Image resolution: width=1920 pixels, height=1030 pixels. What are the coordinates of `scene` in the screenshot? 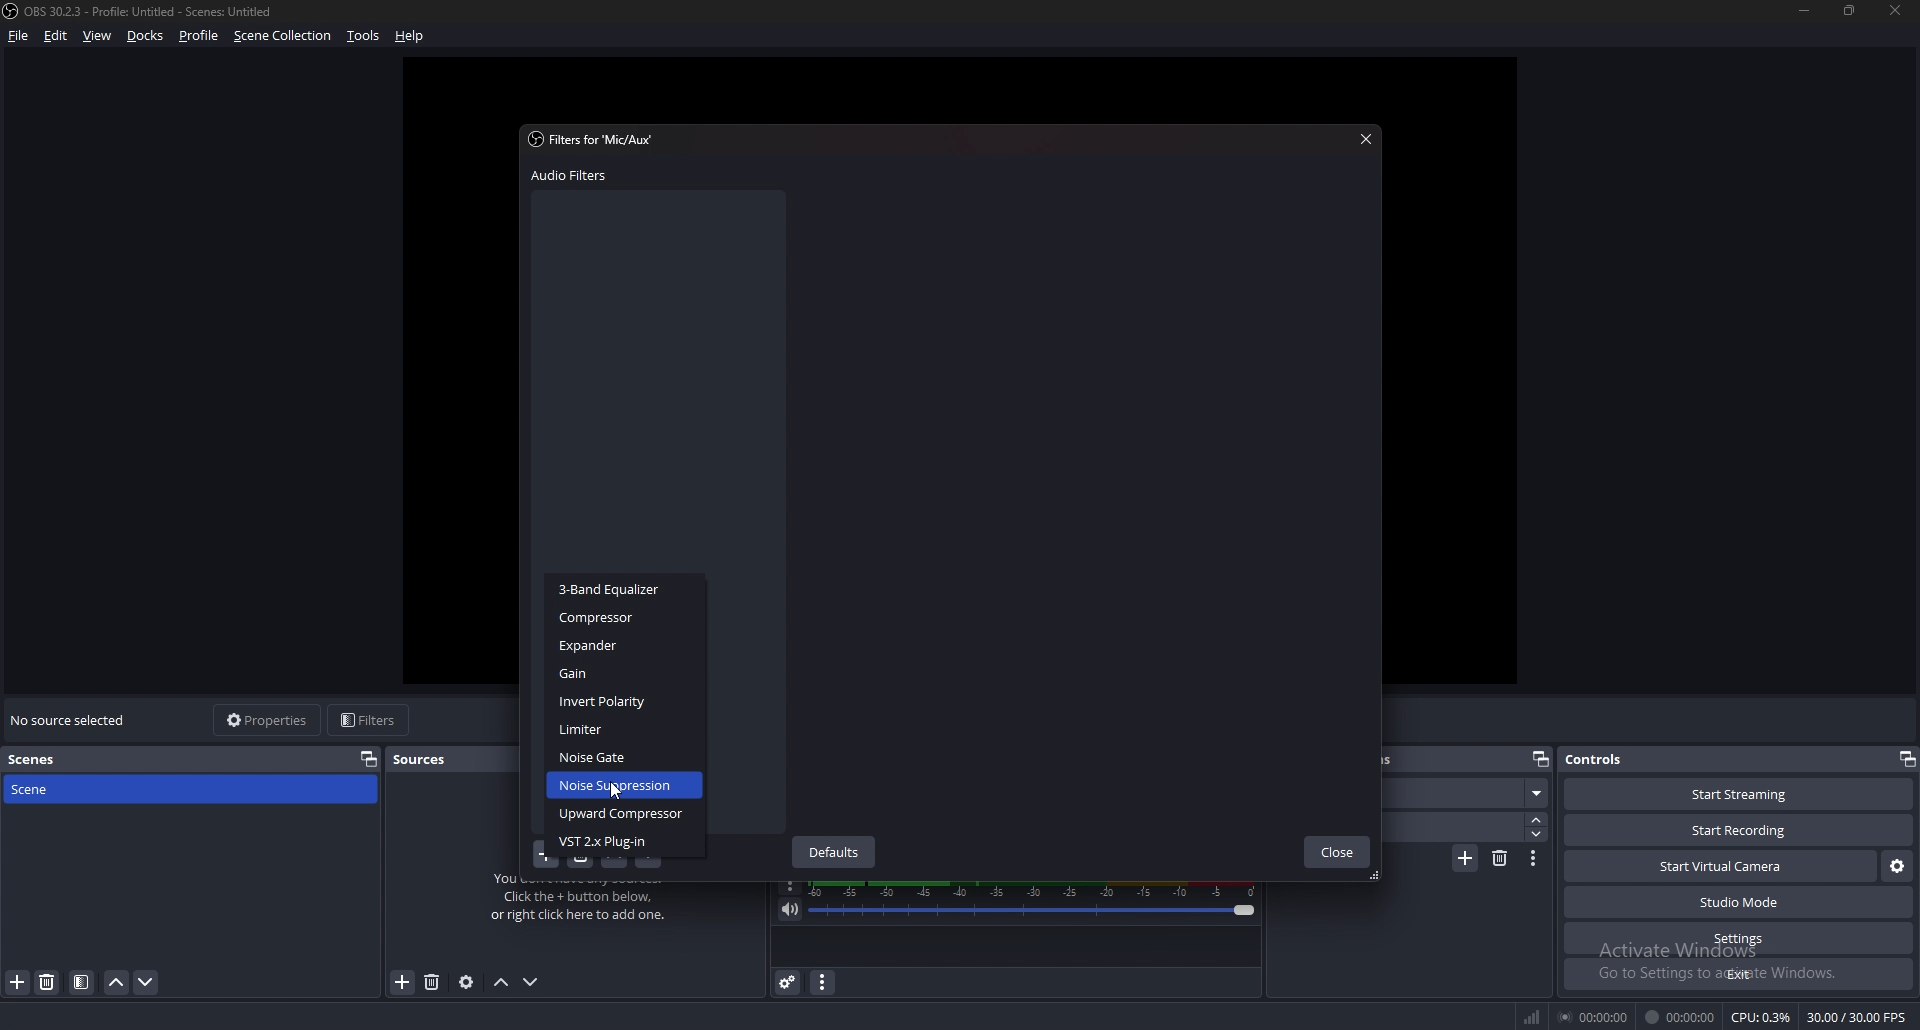 It's located at (59, 789).